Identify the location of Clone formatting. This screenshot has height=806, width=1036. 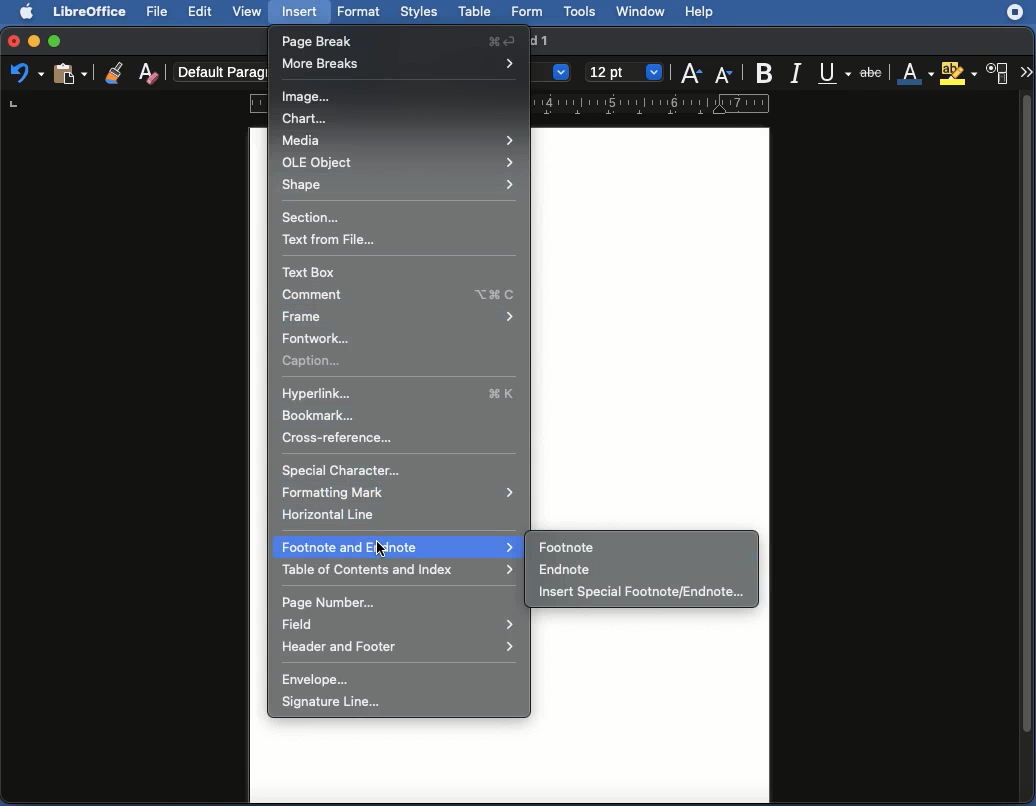
(115, 70).